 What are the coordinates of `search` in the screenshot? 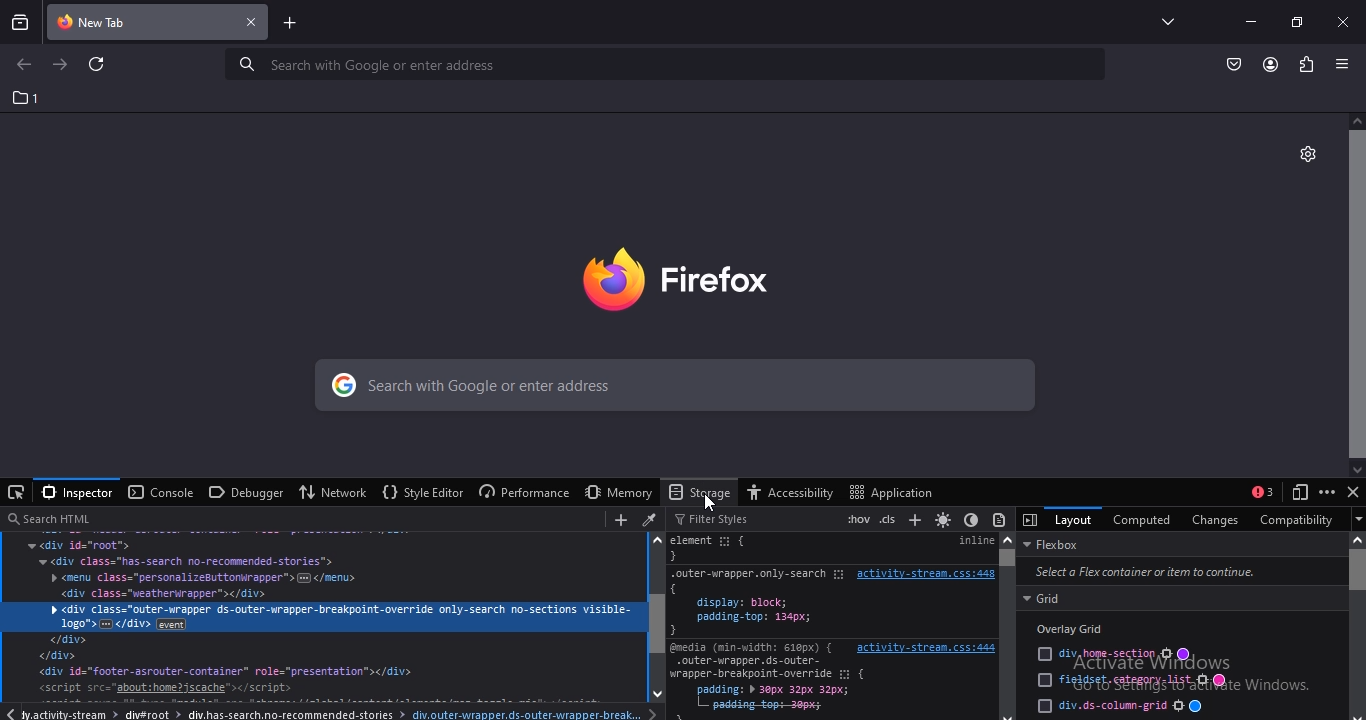 It's located at (668, 64).